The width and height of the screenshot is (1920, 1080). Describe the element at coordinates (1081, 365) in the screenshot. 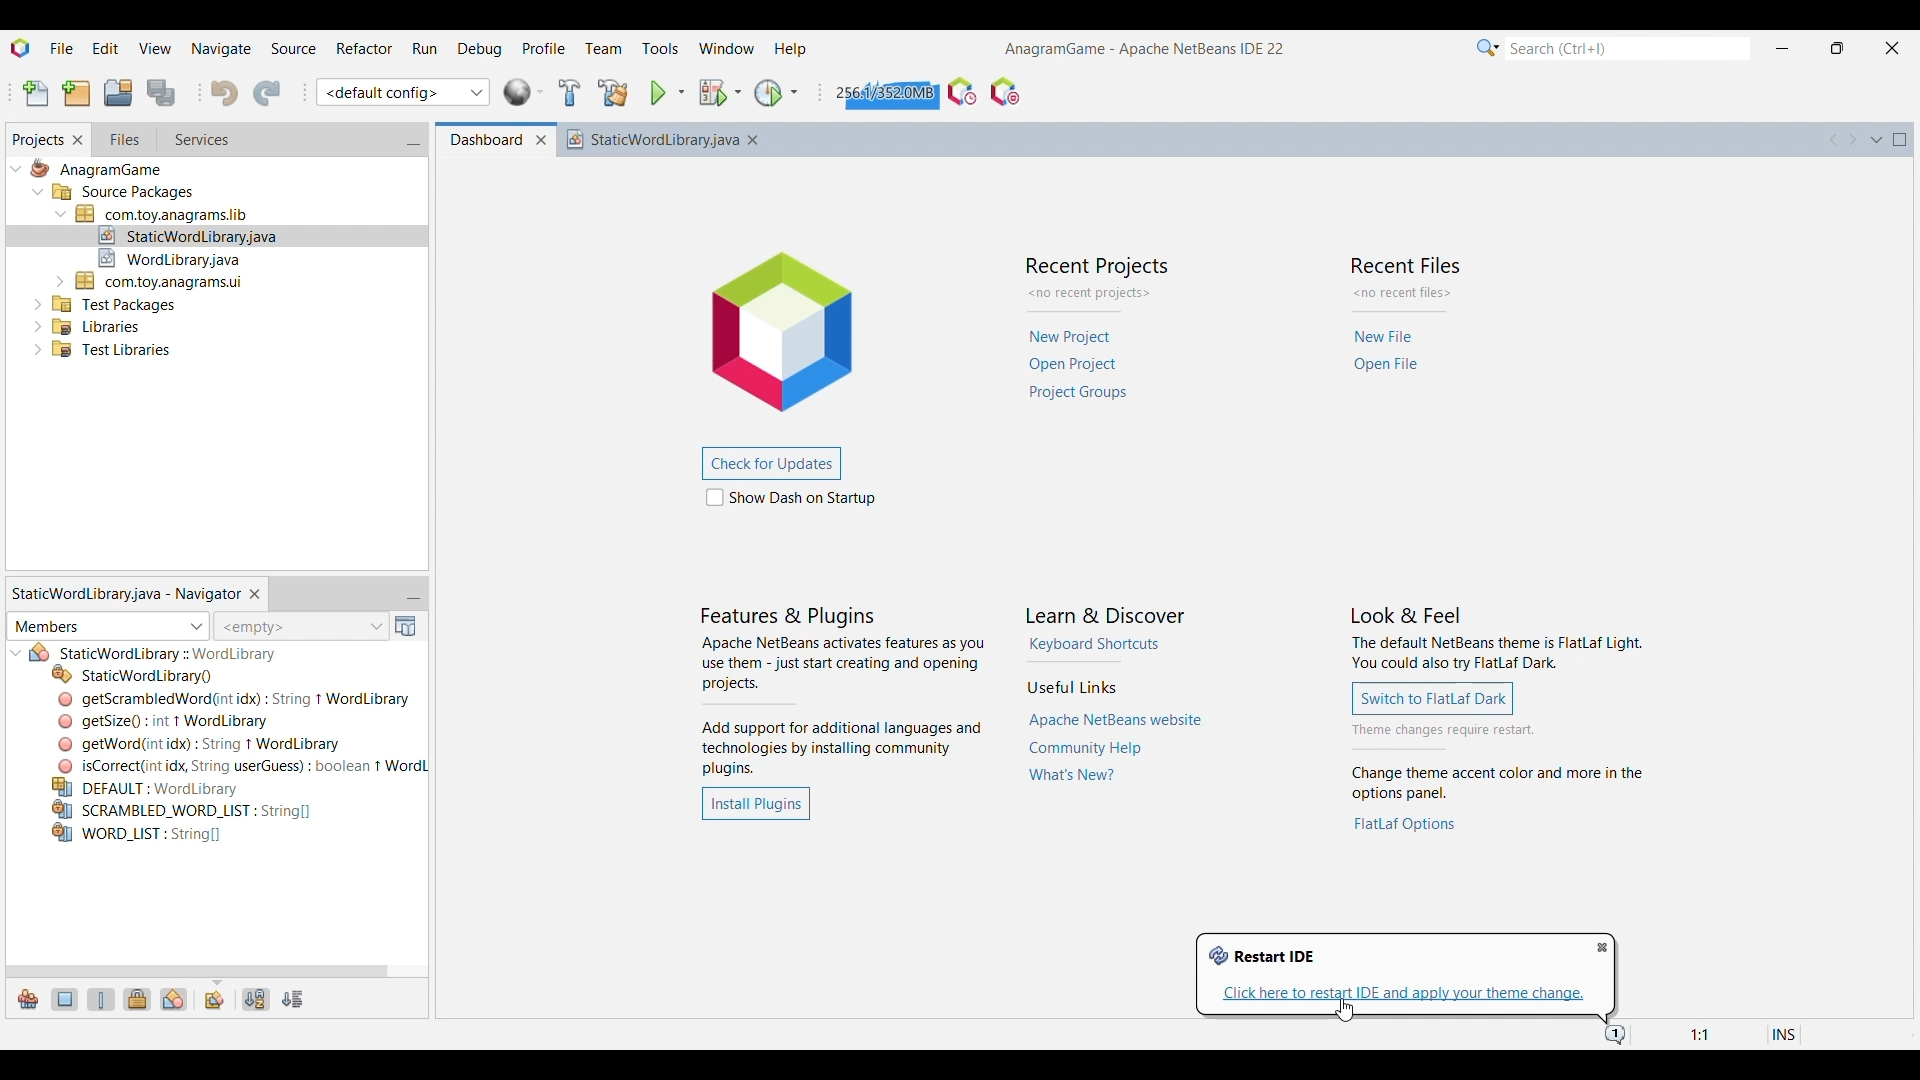

I see `Recent projects` at that location.